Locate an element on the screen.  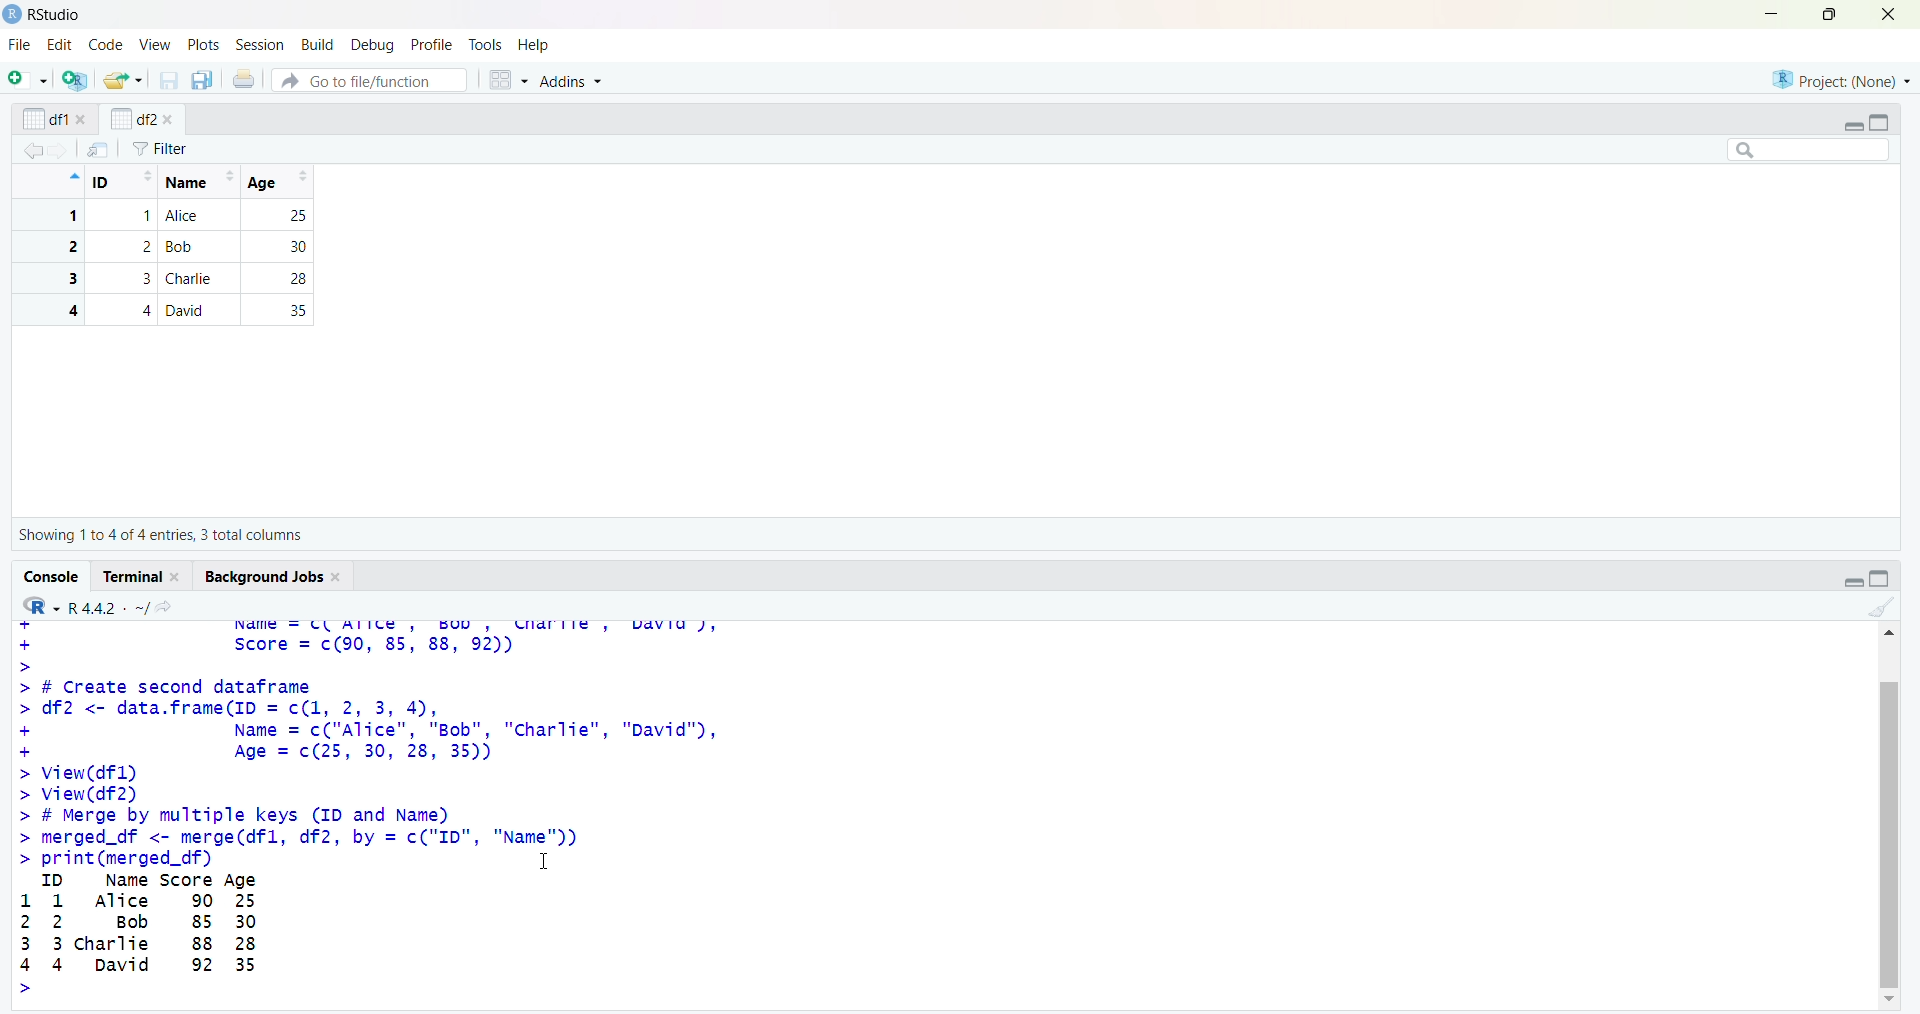
close is located at coordinates (168, 120).